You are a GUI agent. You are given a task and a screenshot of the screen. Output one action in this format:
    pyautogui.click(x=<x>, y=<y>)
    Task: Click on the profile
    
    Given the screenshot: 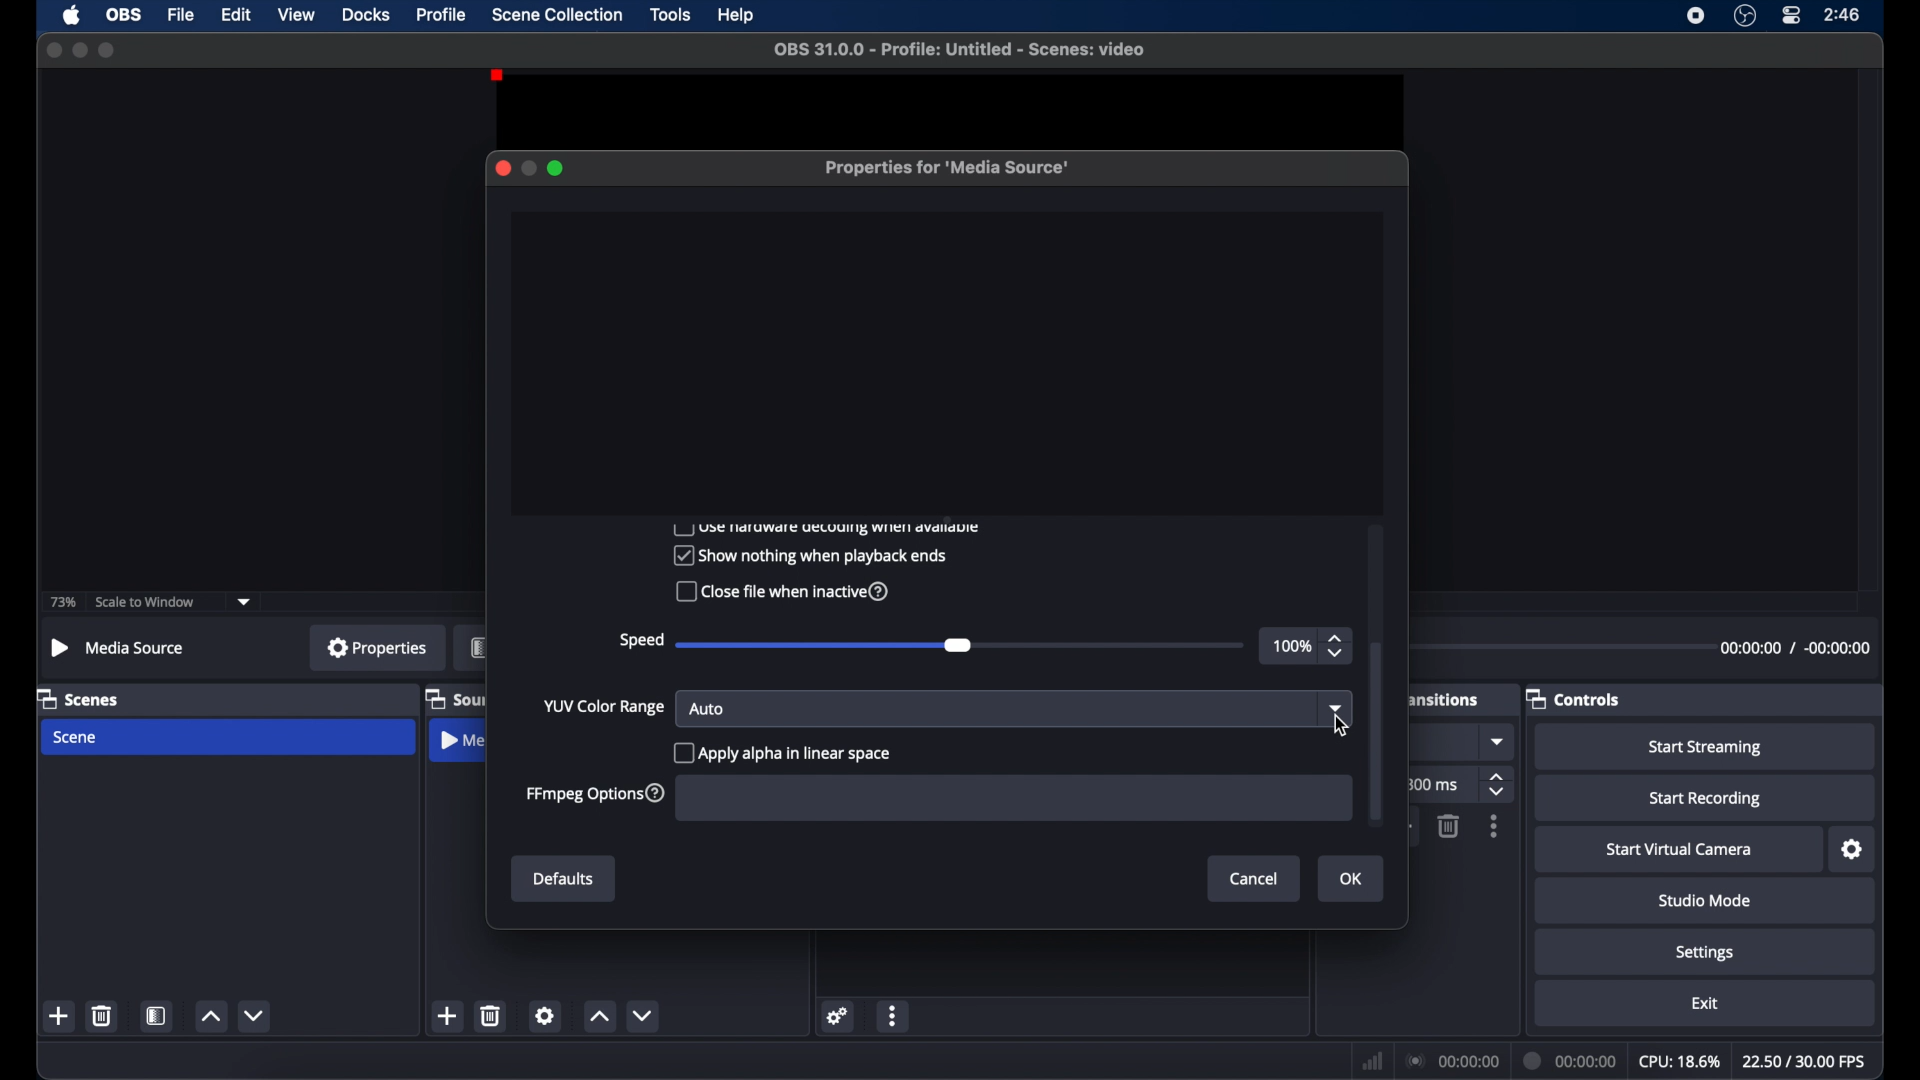 What is the action you would take?
    pyautogui.click(x=443, y=14)
    